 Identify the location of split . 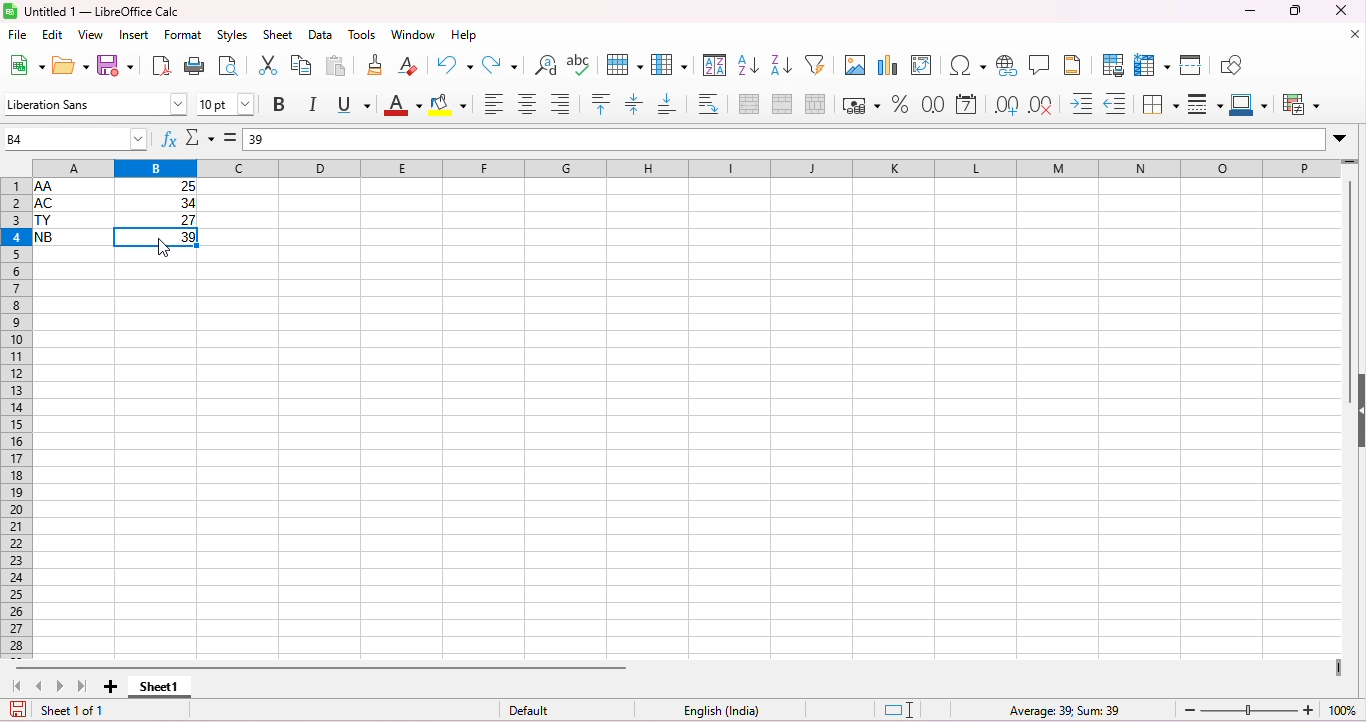
(1193, 64).